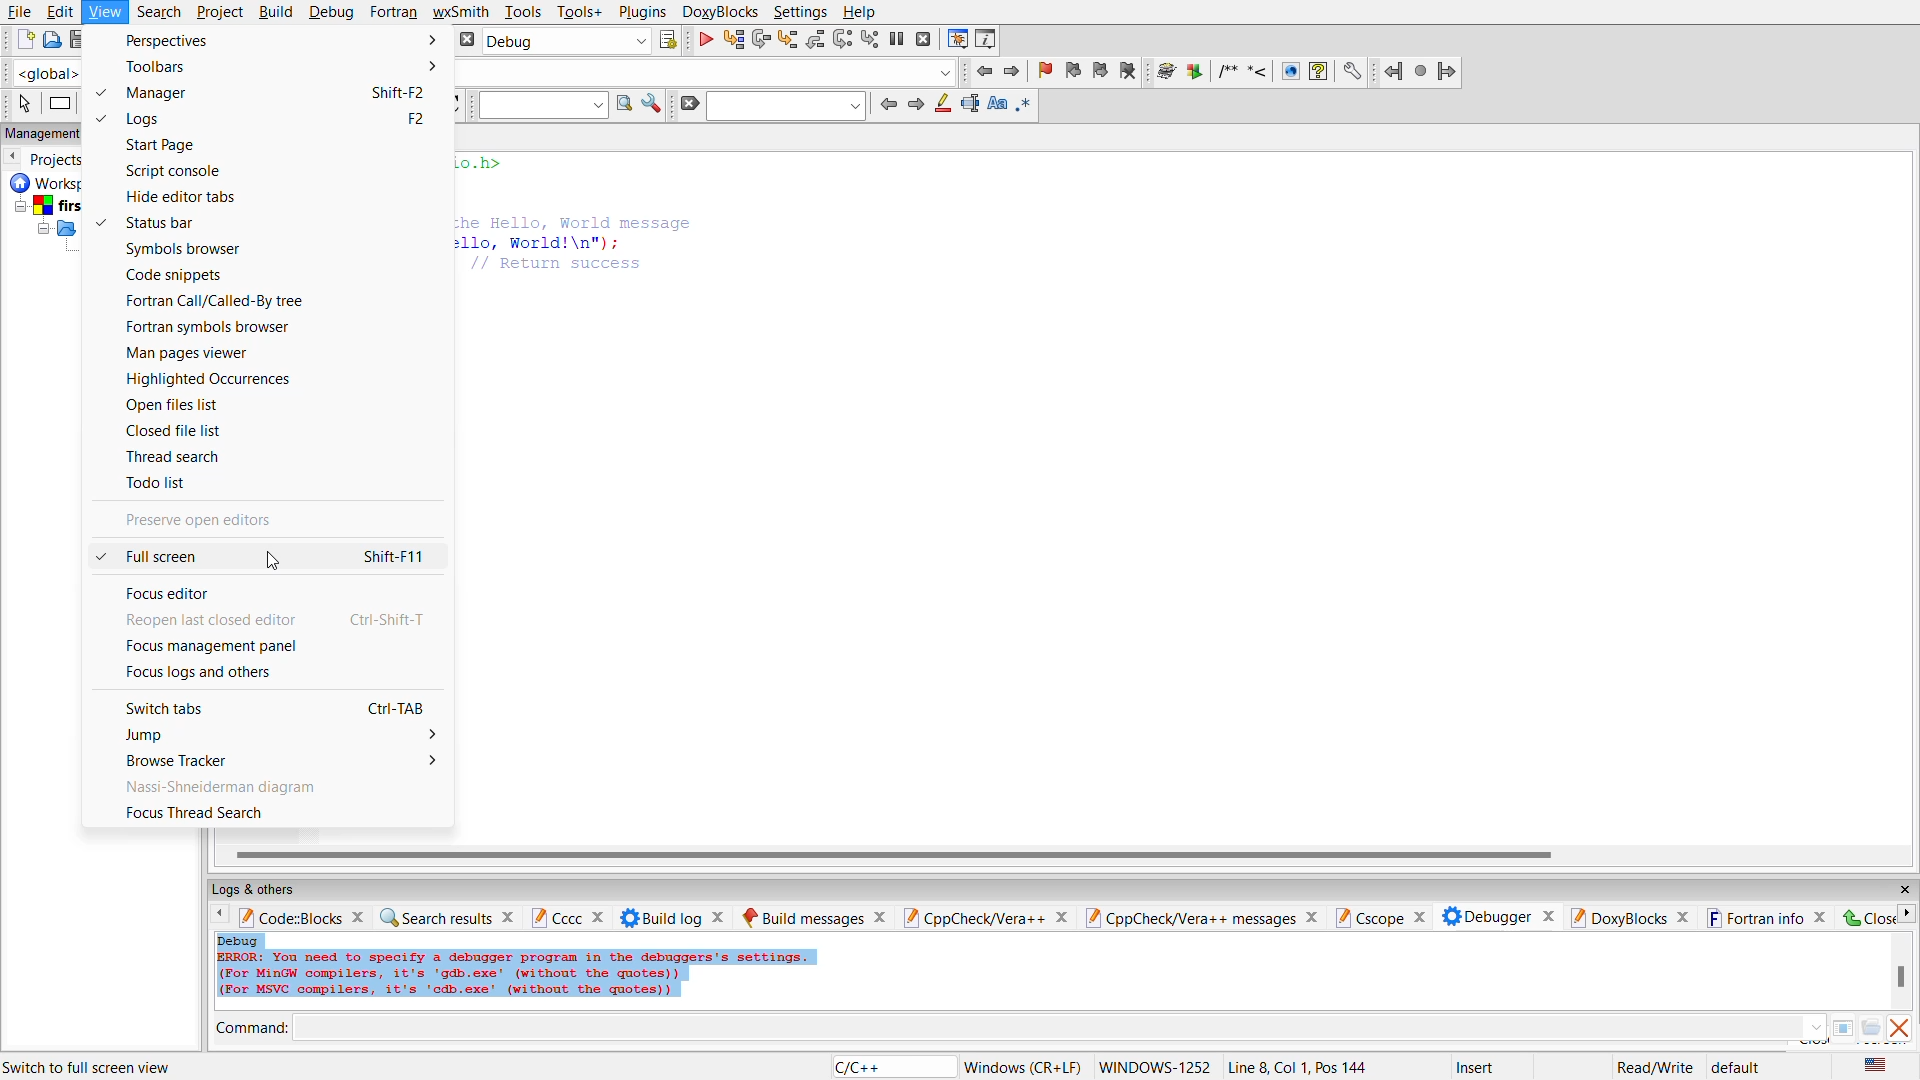  What do you see at coordinates (286, 735) in the screenshot?
I see `jump` at bounding box center [286, 735].